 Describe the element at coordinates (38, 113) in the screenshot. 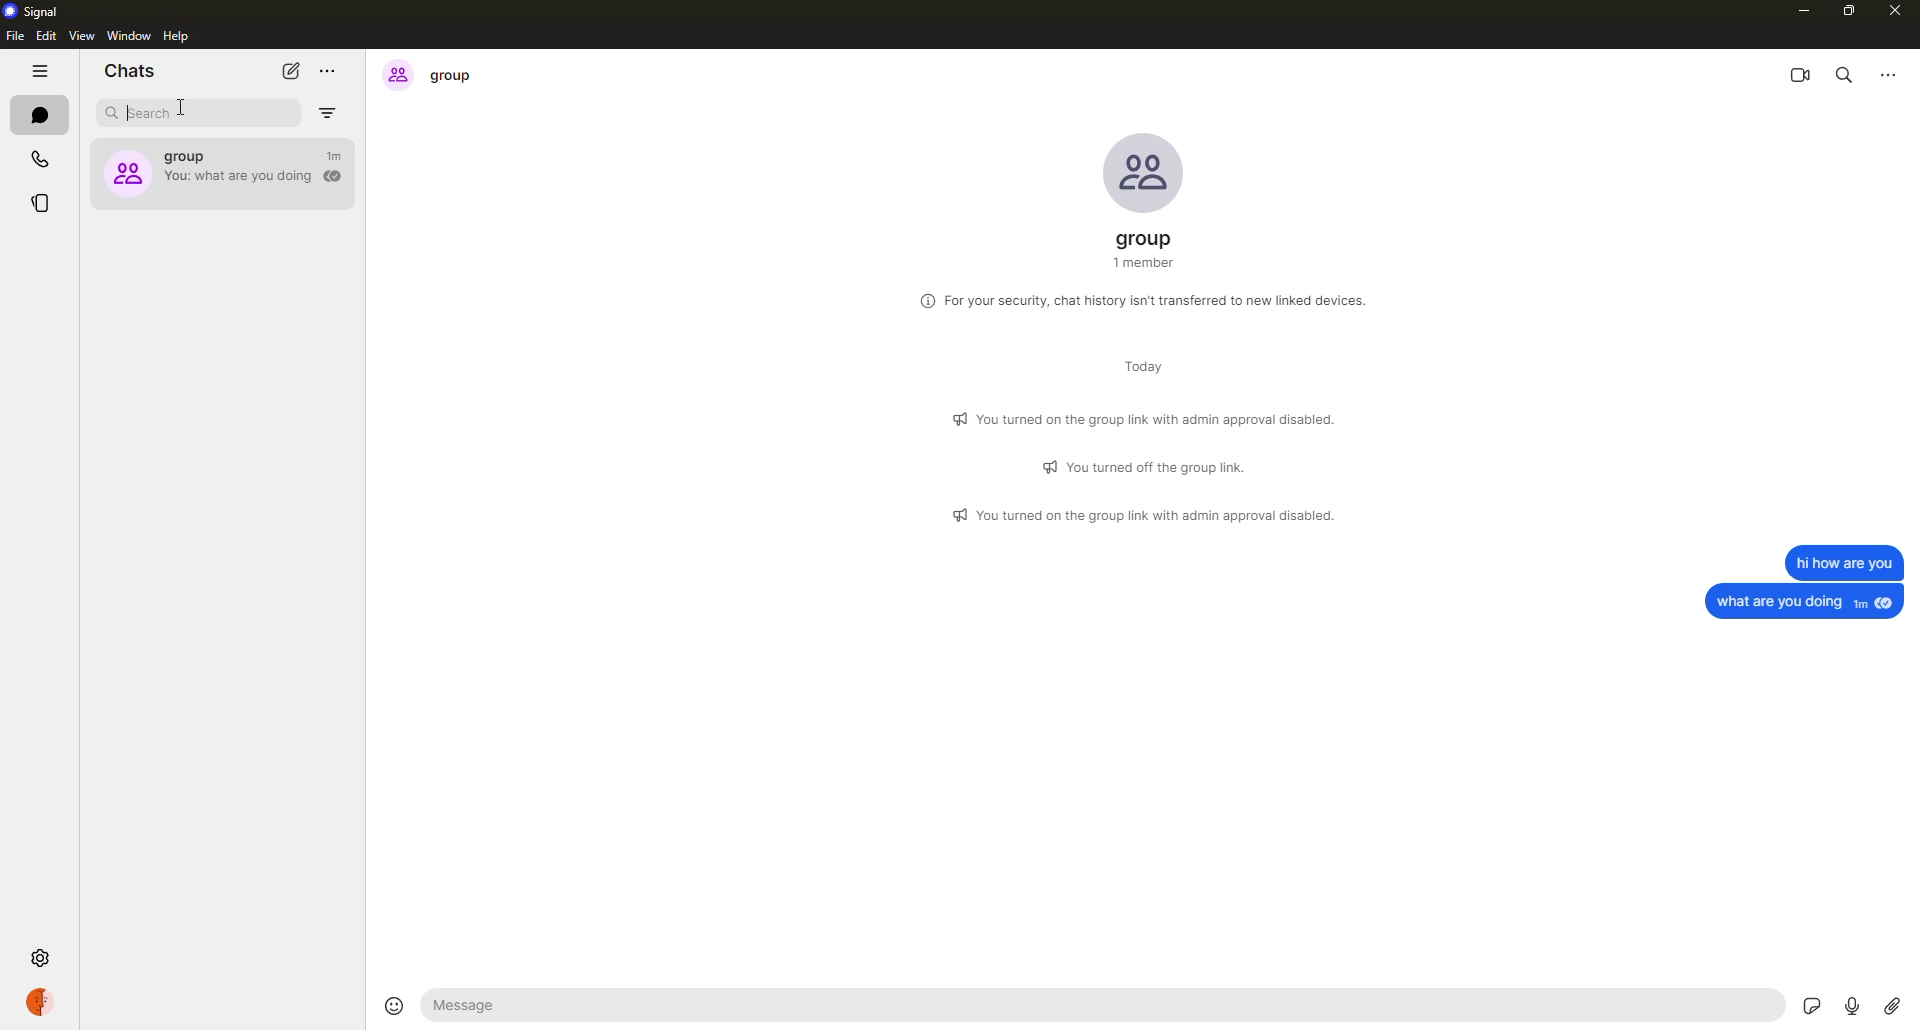

I see `chats` at that location.